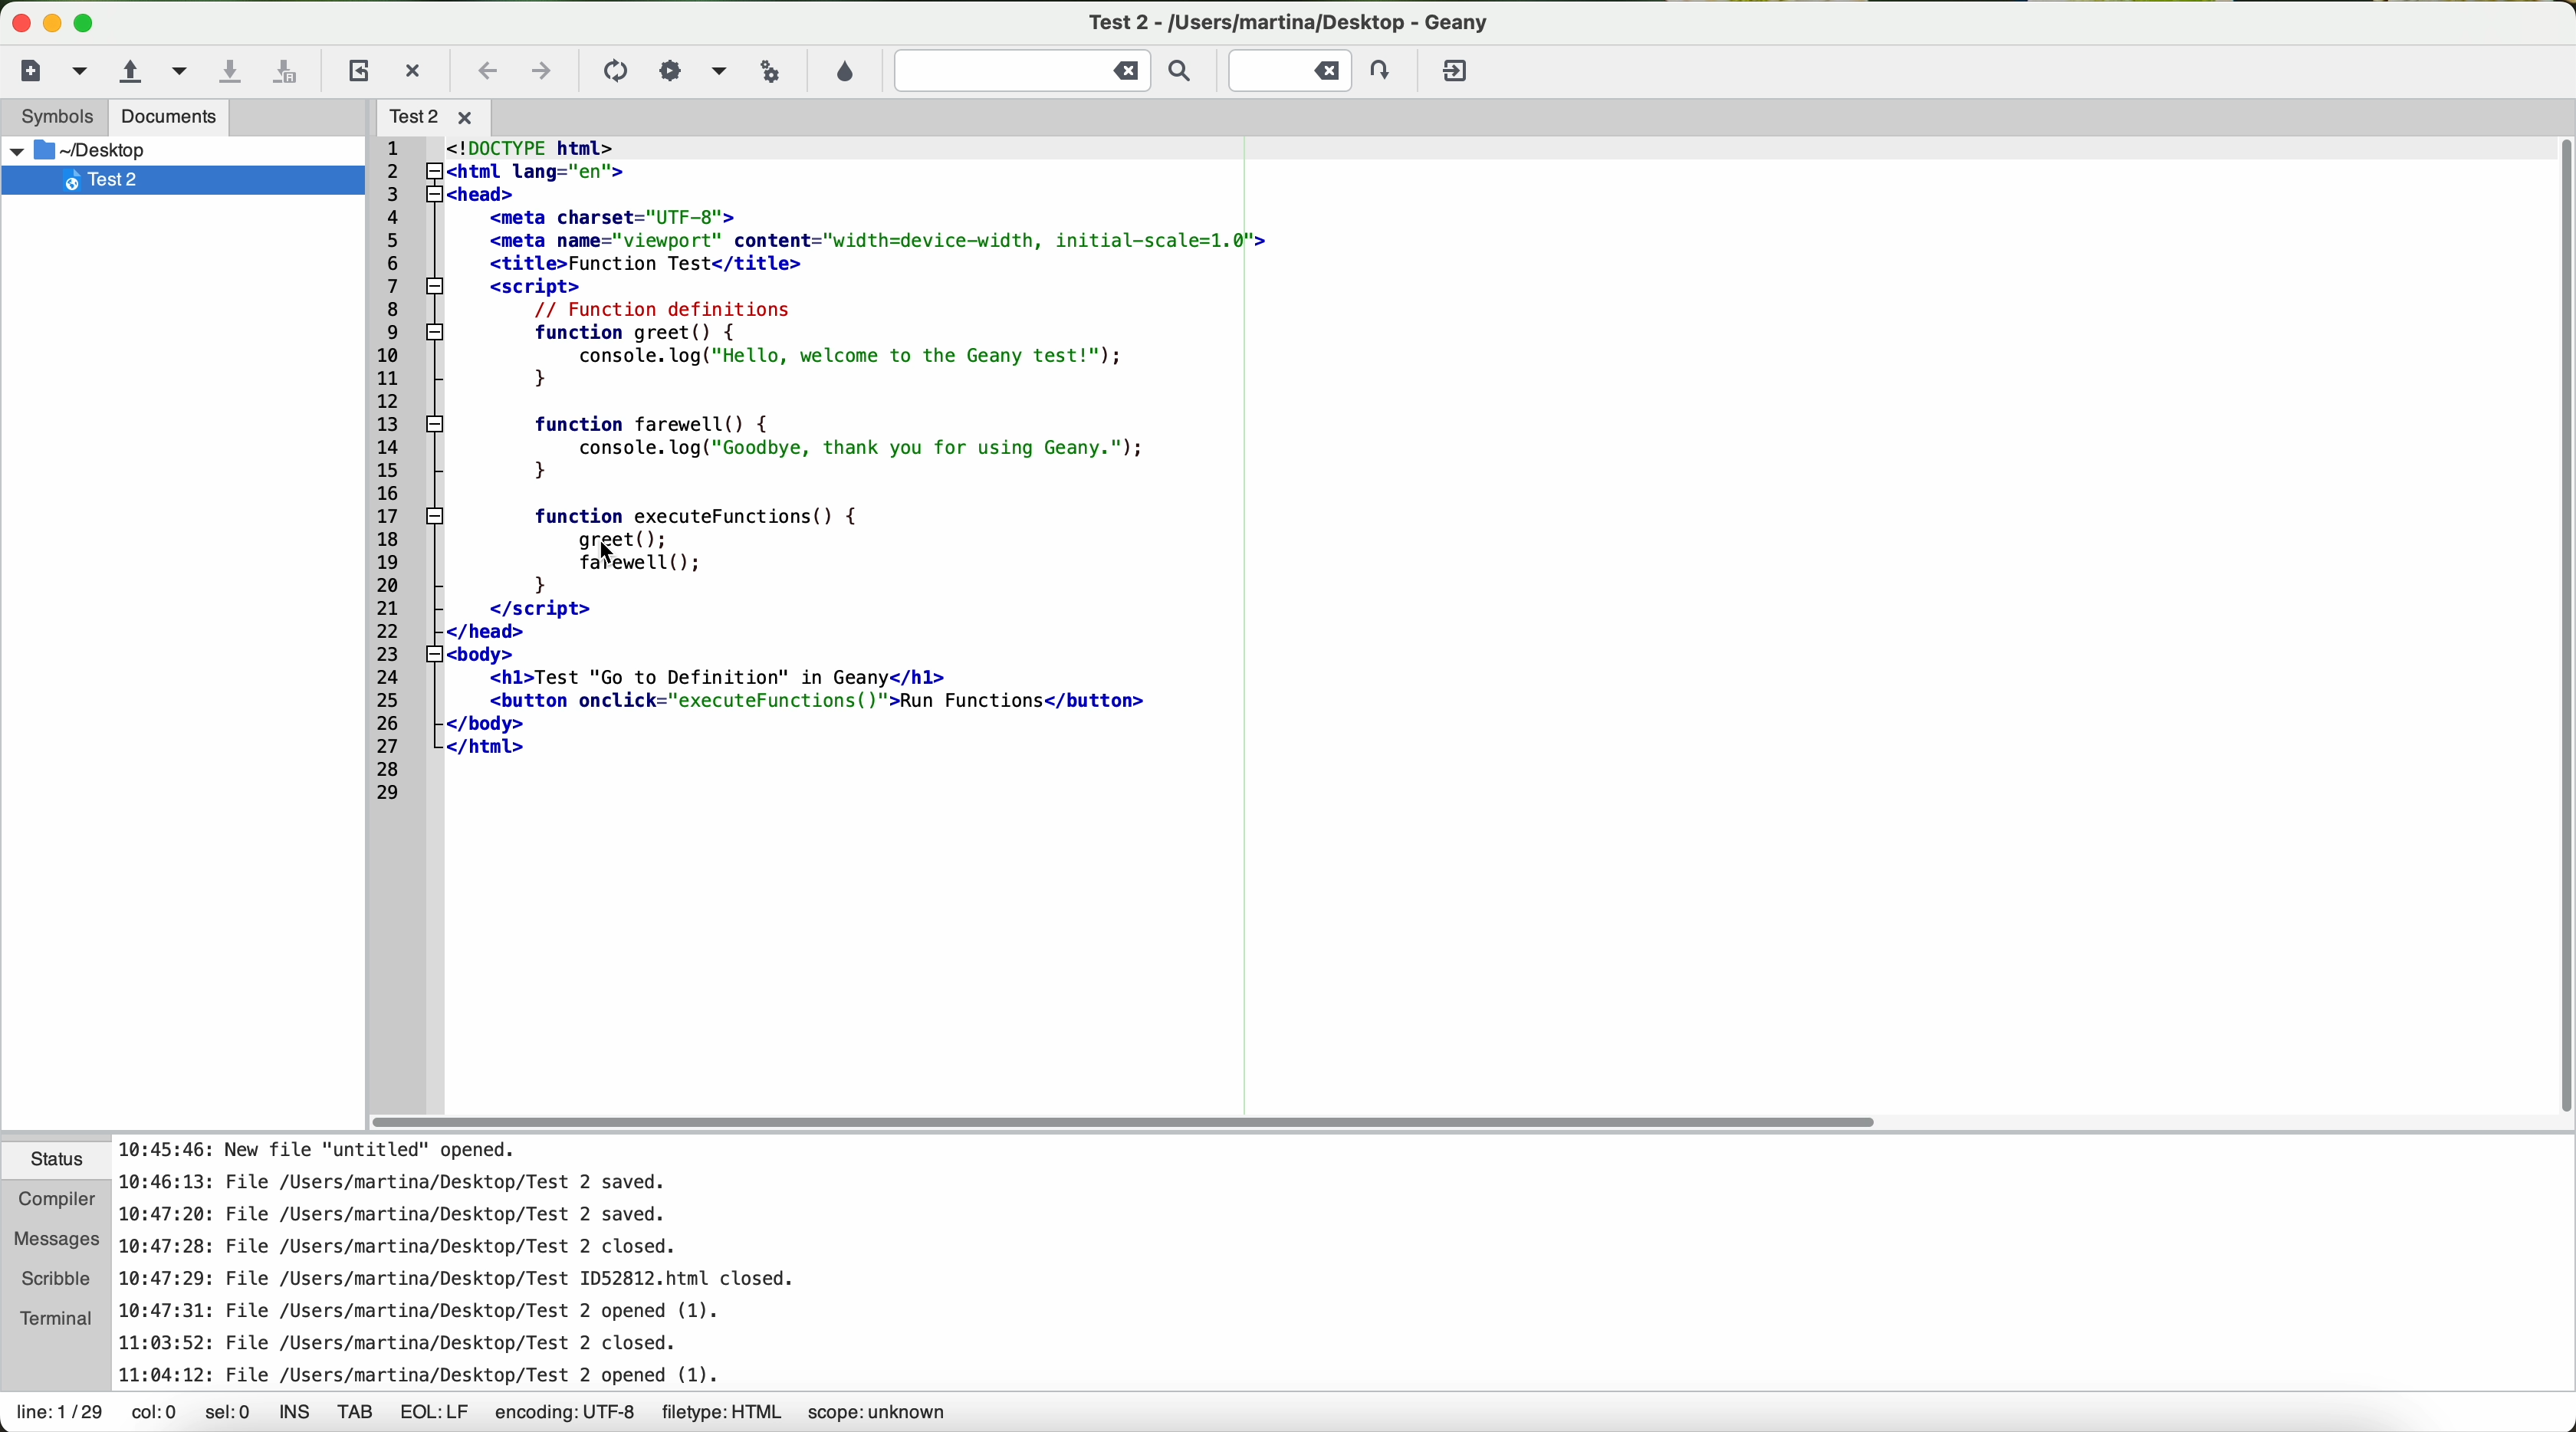  Describe the element at coordinates (612, 73) in the screenshot. I see `icon` at that location.